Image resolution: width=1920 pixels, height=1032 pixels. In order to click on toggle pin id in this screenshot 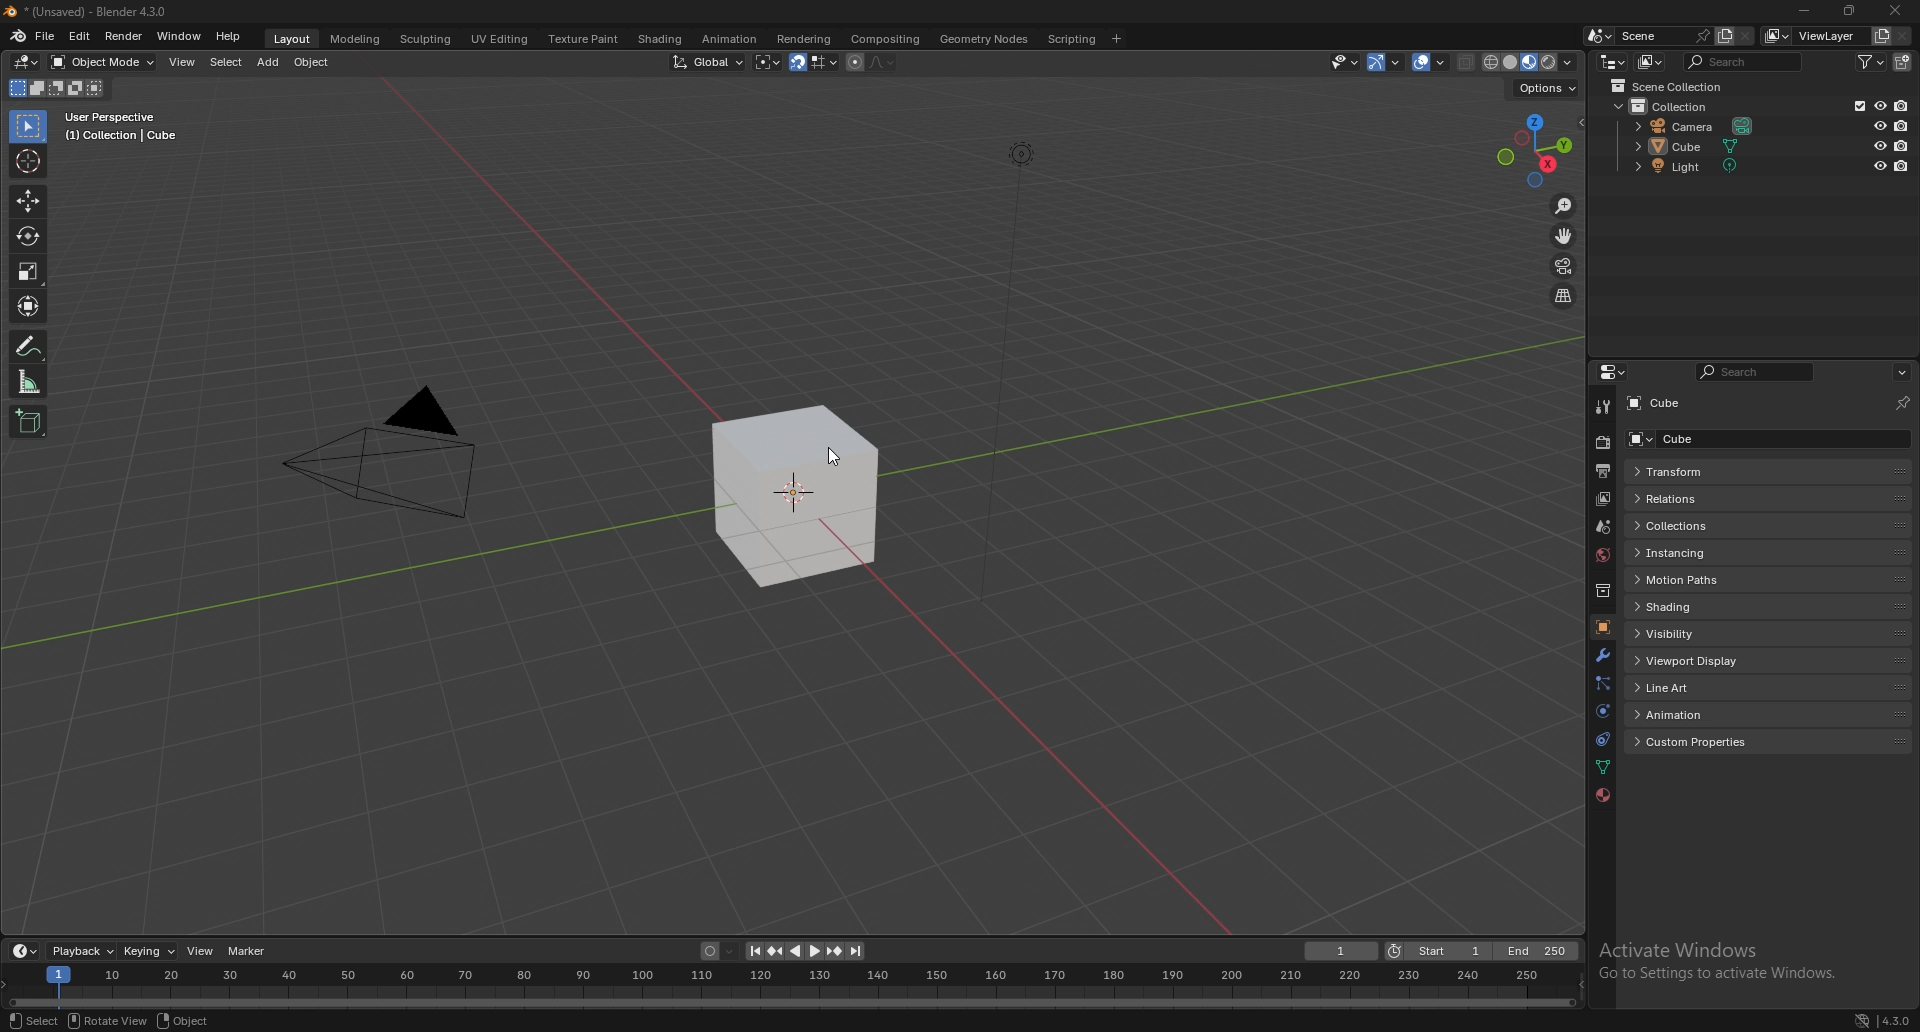, I will do `click(1901, 403)`.